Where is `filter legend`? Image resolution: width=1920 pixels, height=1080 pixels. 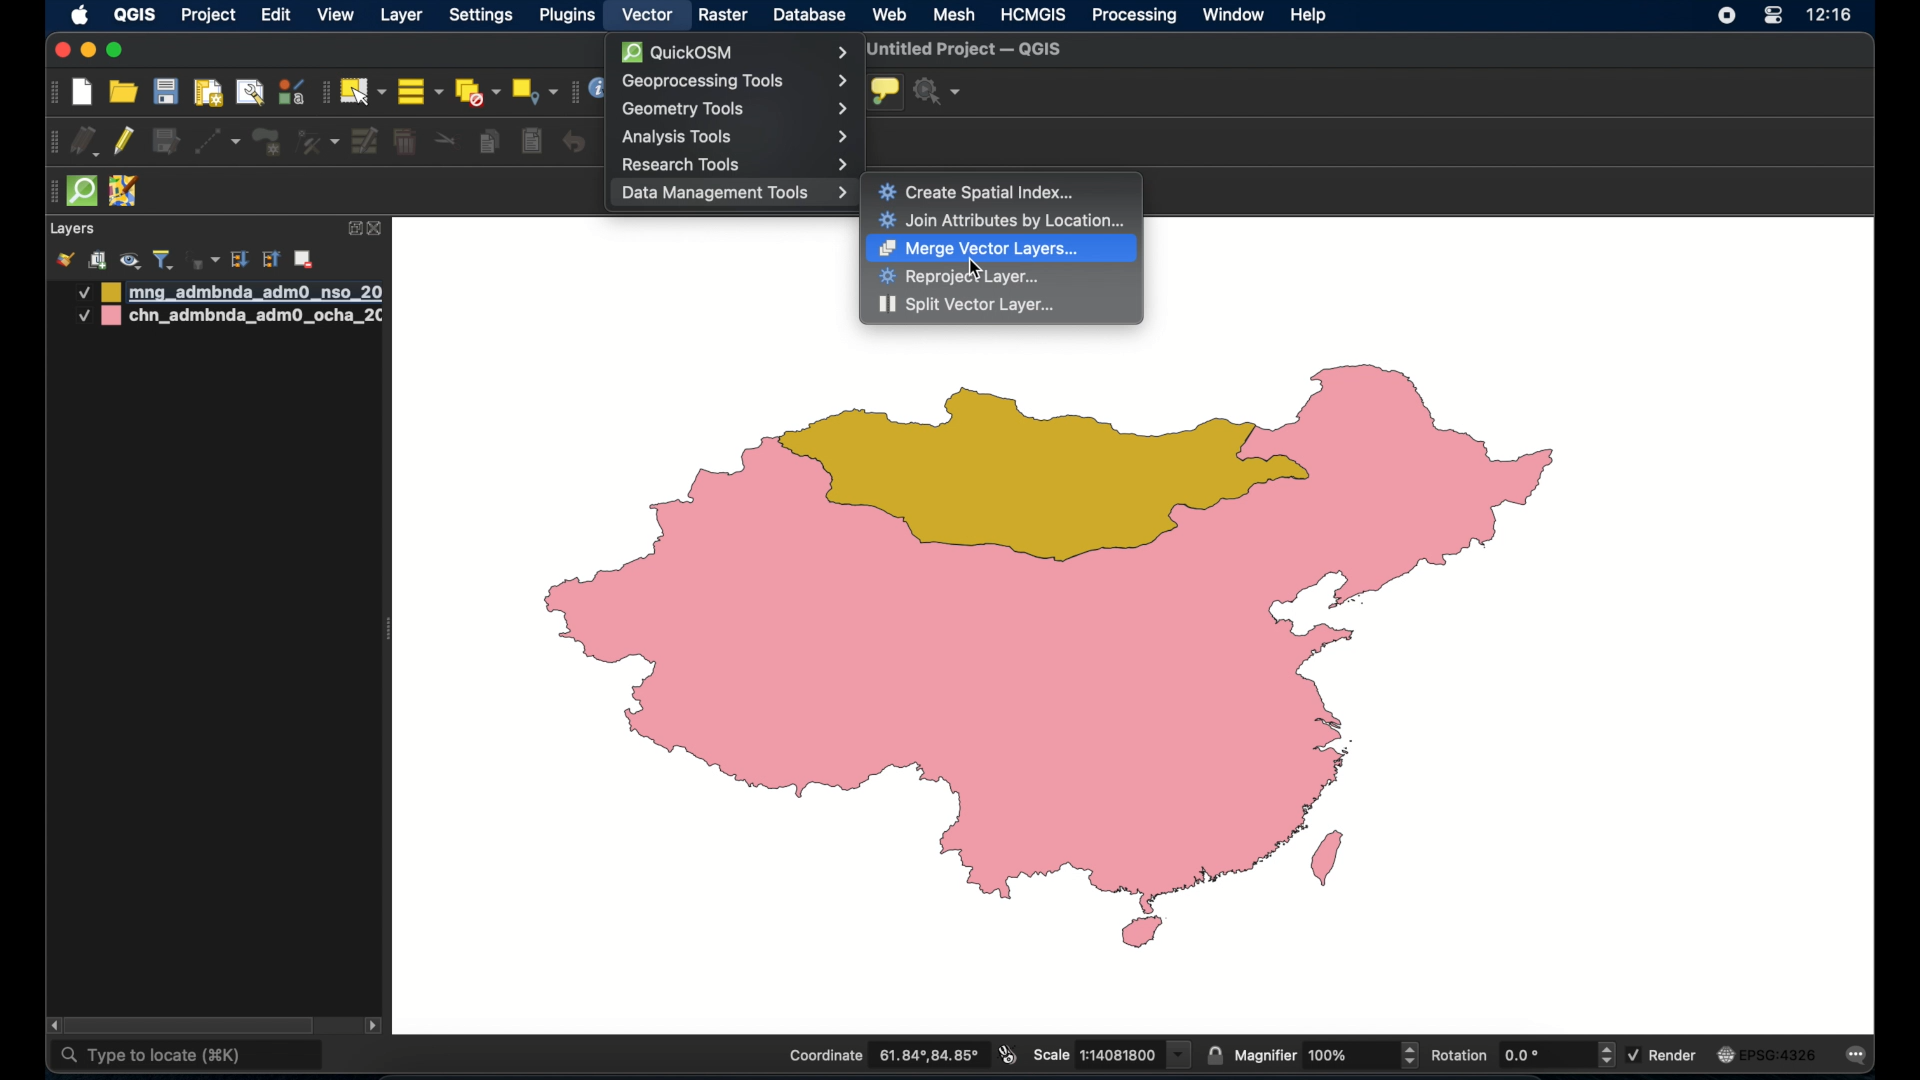 filter legend is located at coordinates (163, 260).